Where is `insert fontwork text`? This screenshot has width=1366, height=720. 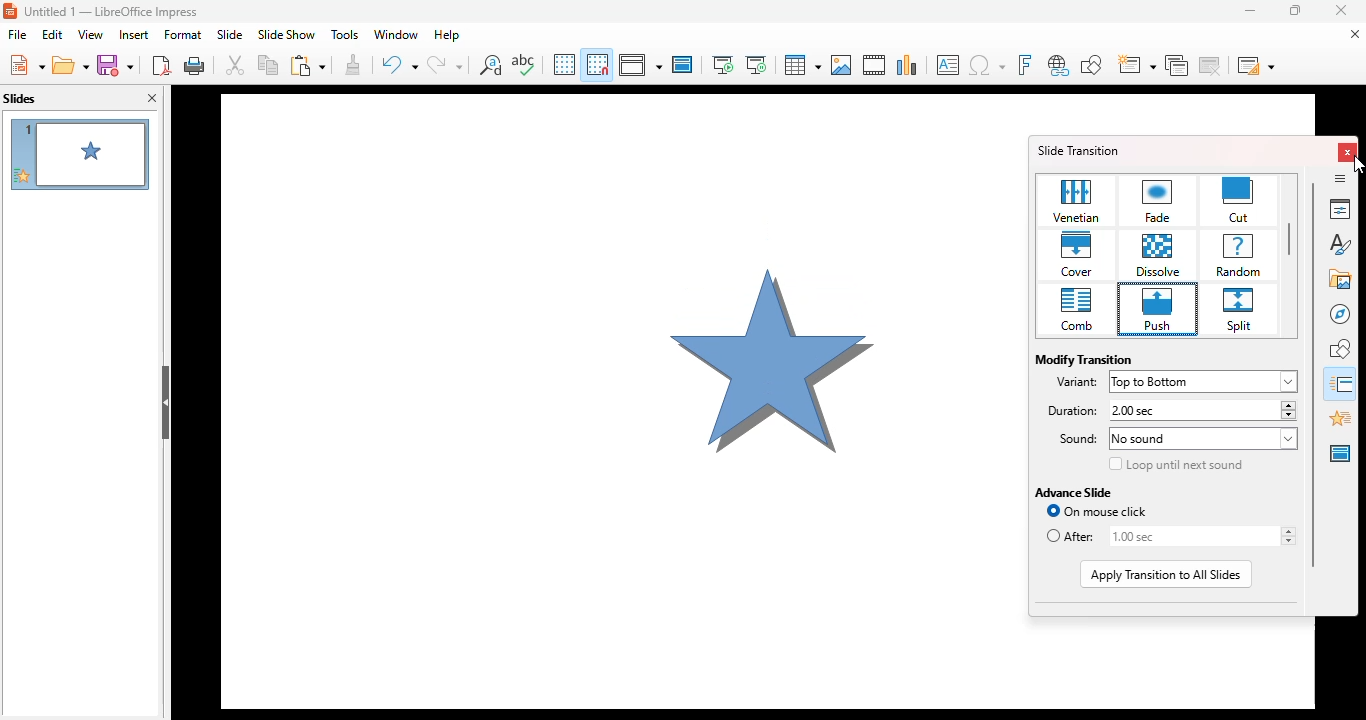 insert fontwork text is located at coordinates (1024, 65).